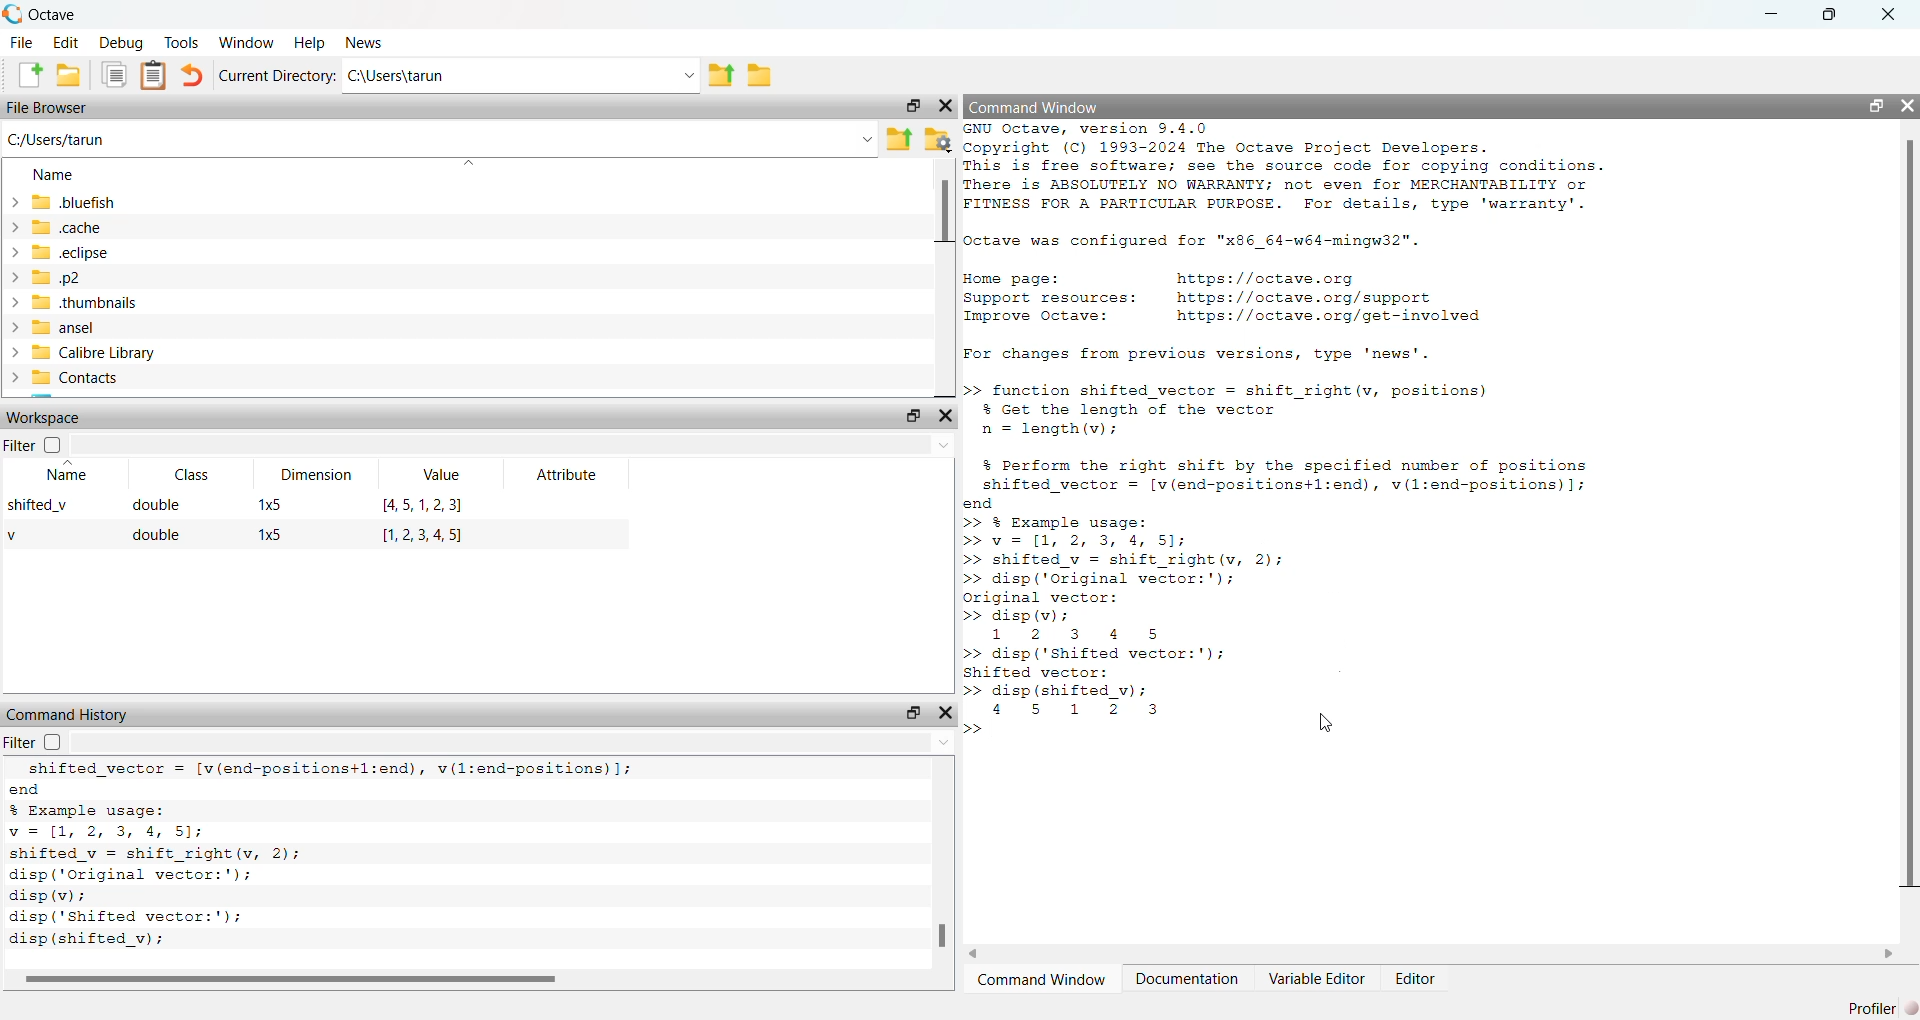 This screenshot has width=1920, height=1020. I want to click on edit, so click(68, 43).